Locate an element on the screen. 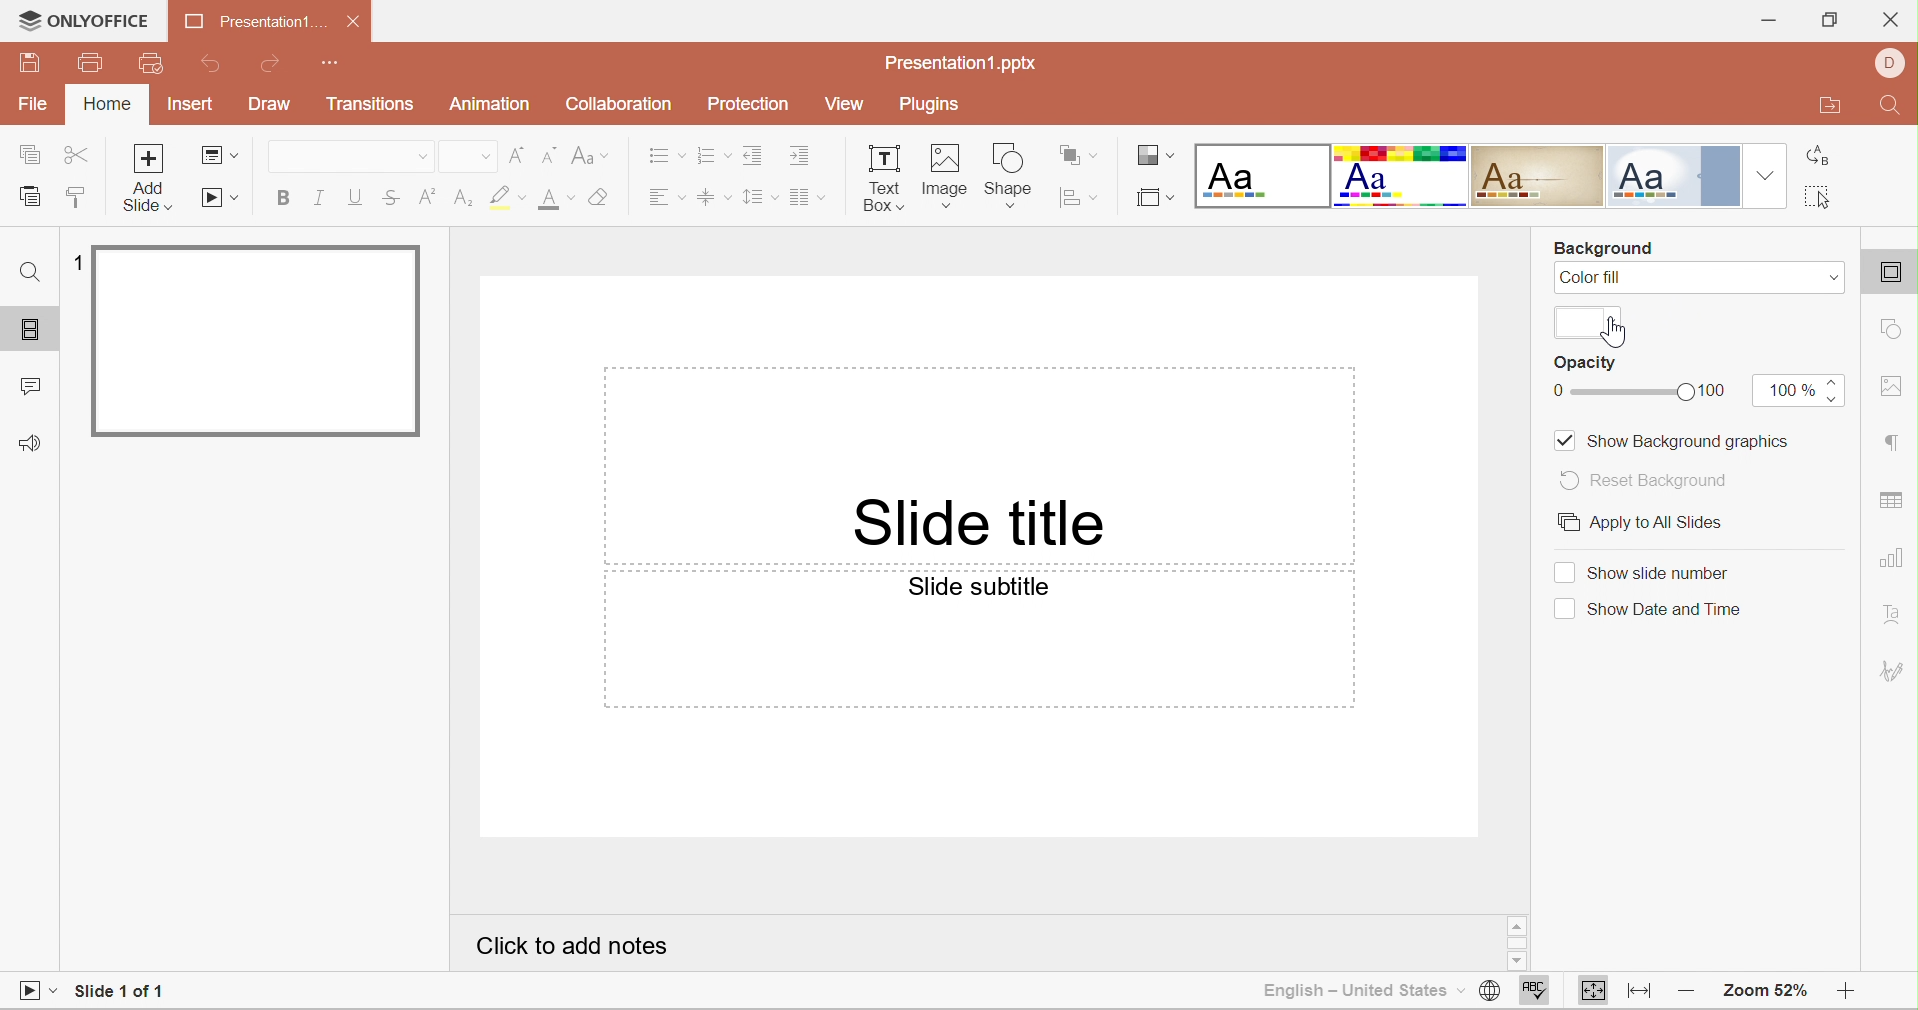 The width and height of the screenshot is (1918, 1010). Classic is located at coordinates (1539, 179).